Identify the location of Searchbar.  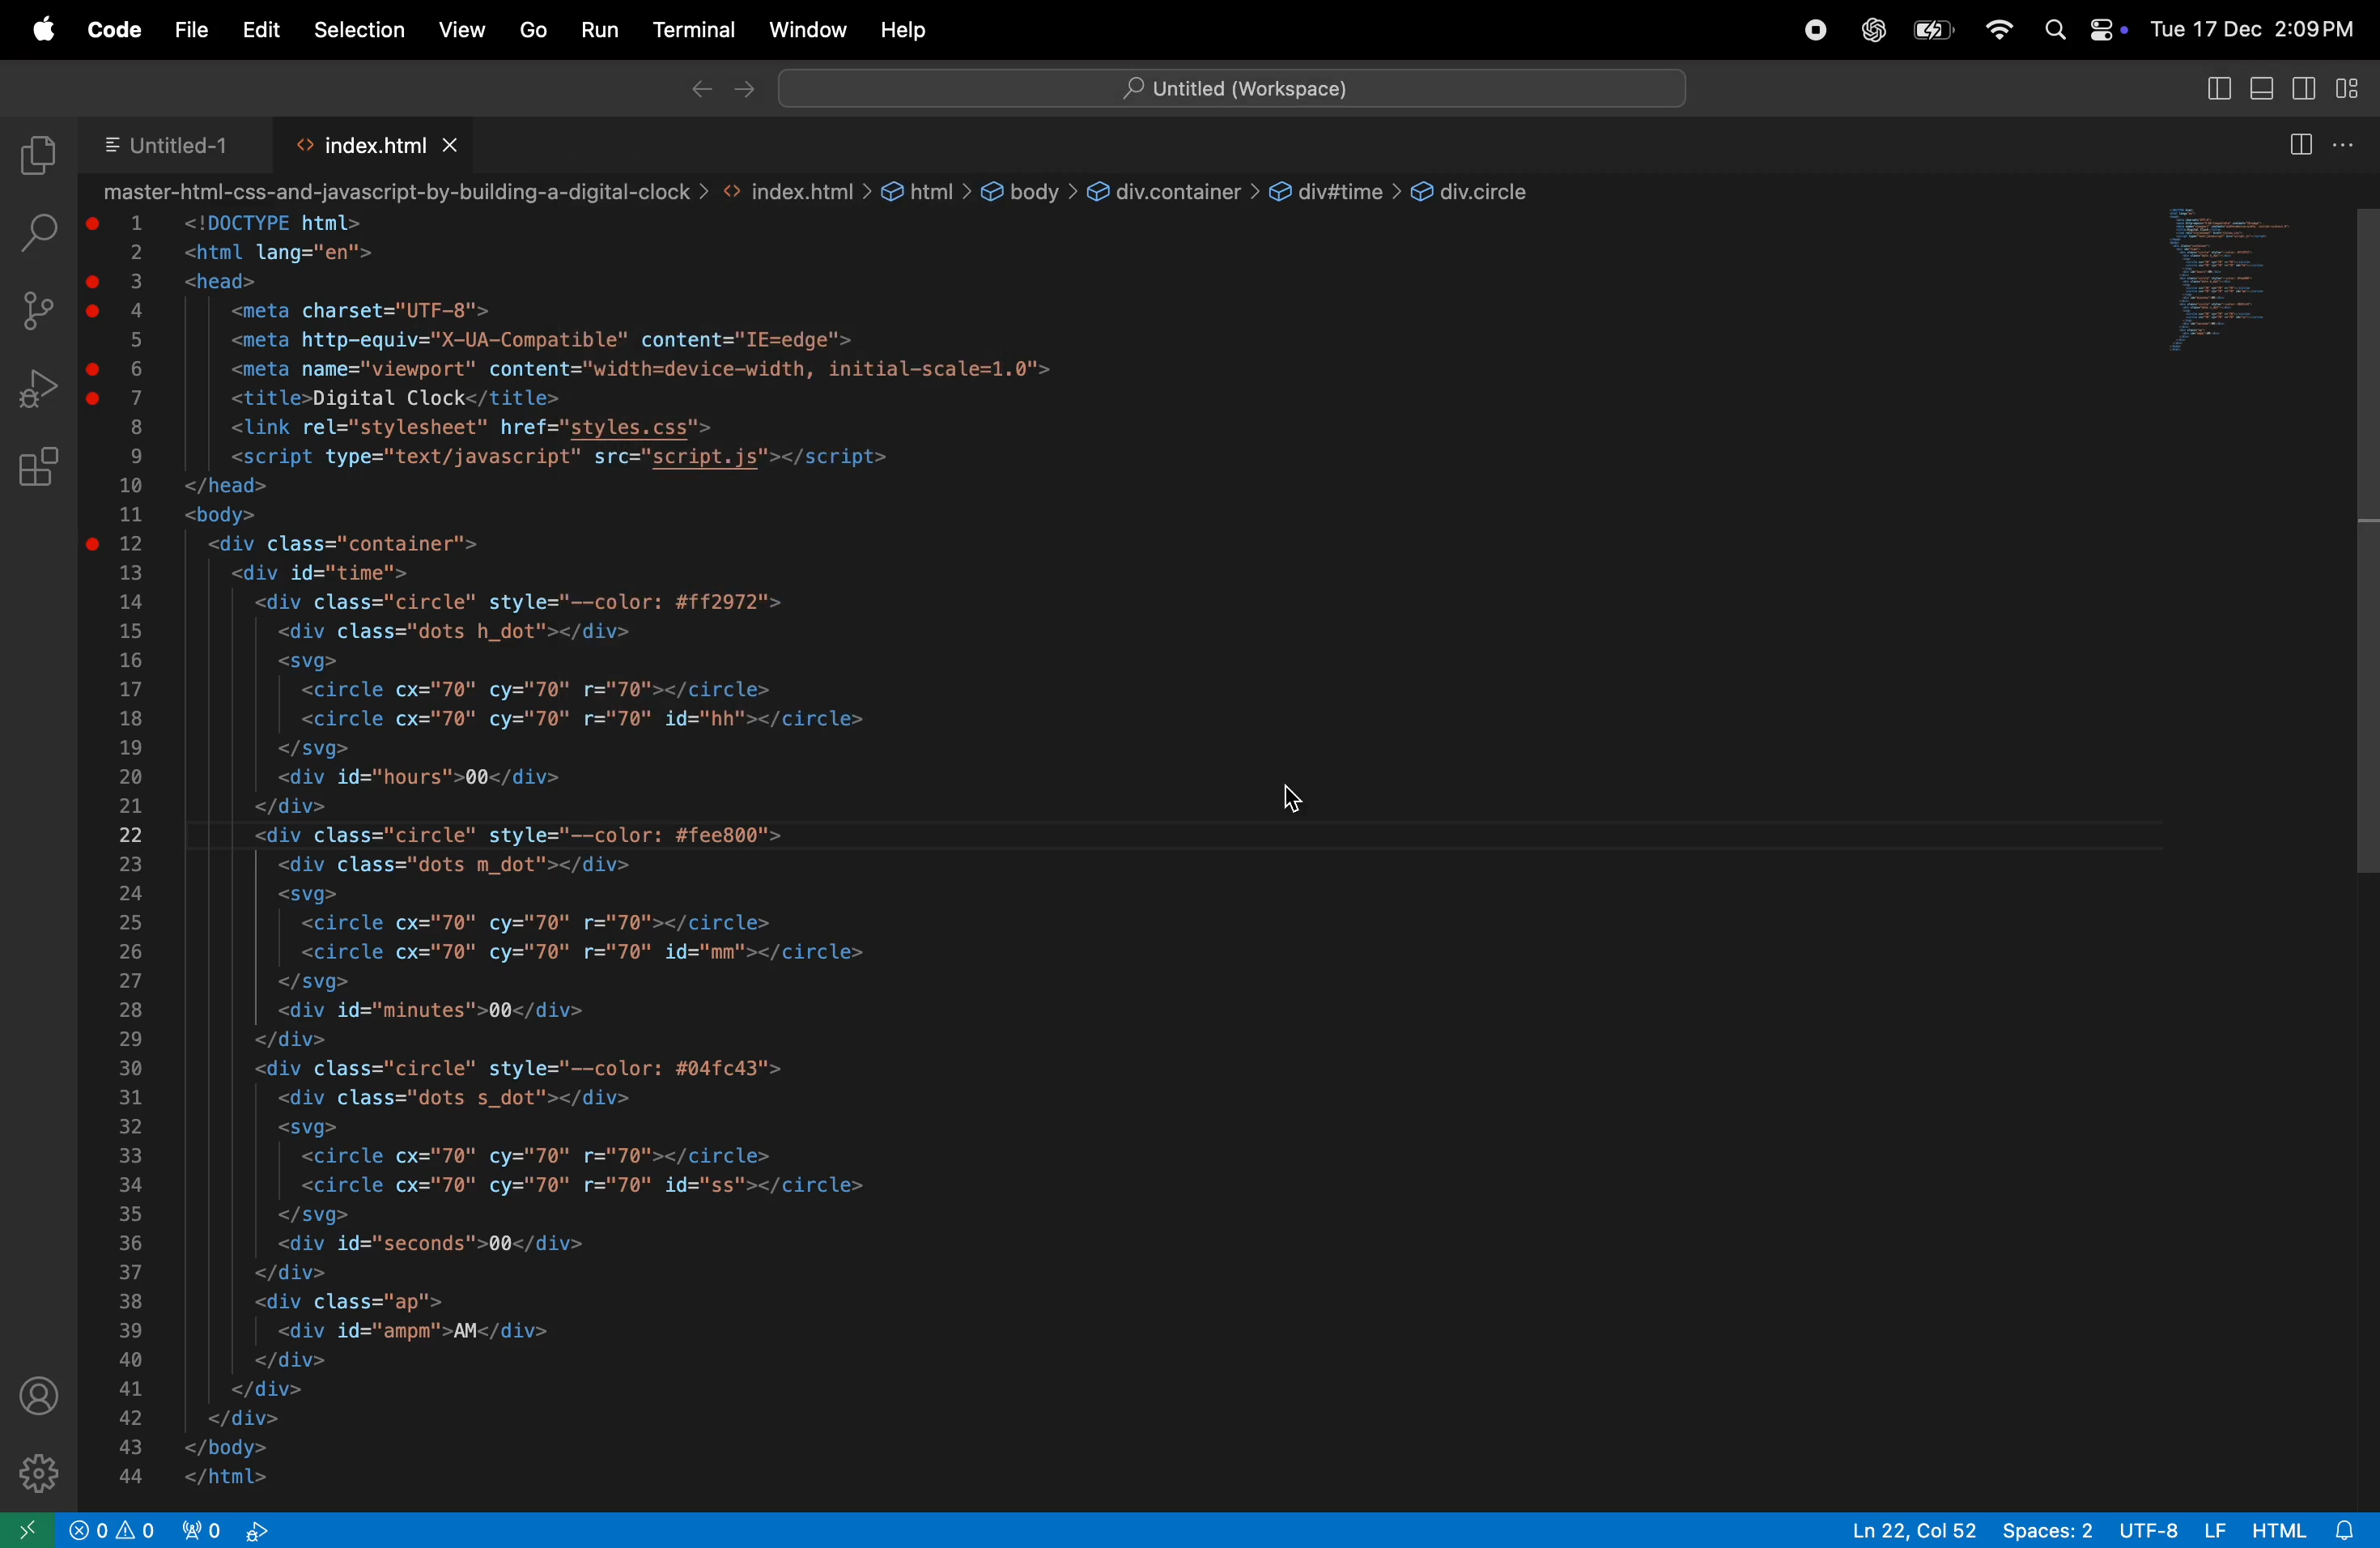
(1239, 87).